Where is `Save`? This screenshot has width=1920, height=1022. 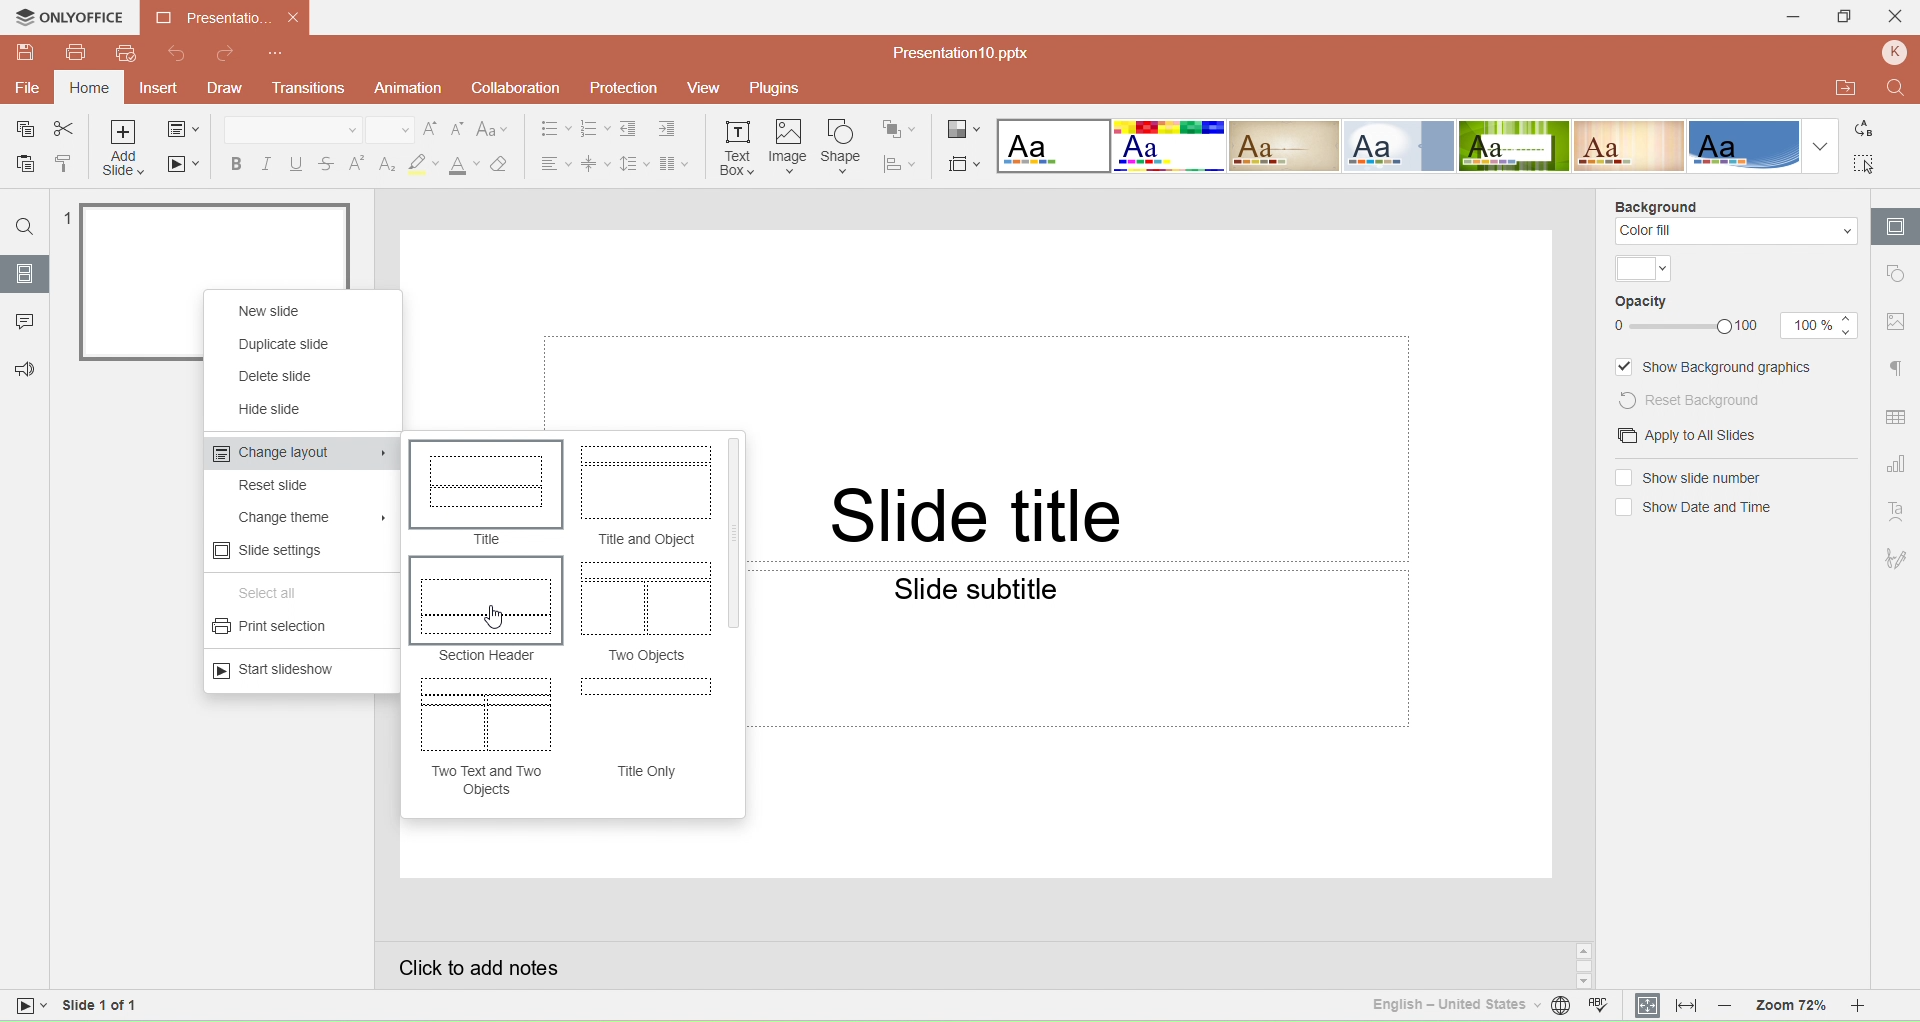
Save is located at coordinates (20, 131).